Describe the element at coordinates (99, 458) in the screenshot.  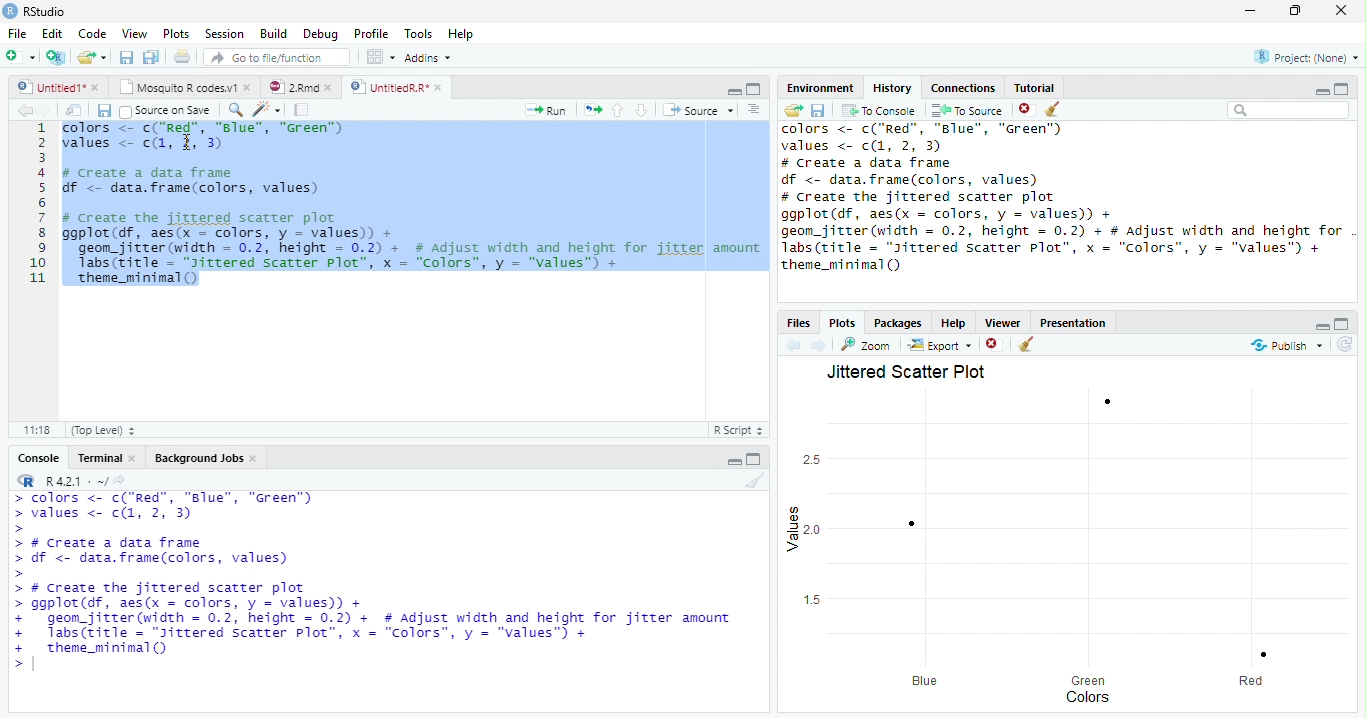
I see `Terminal` at that location.